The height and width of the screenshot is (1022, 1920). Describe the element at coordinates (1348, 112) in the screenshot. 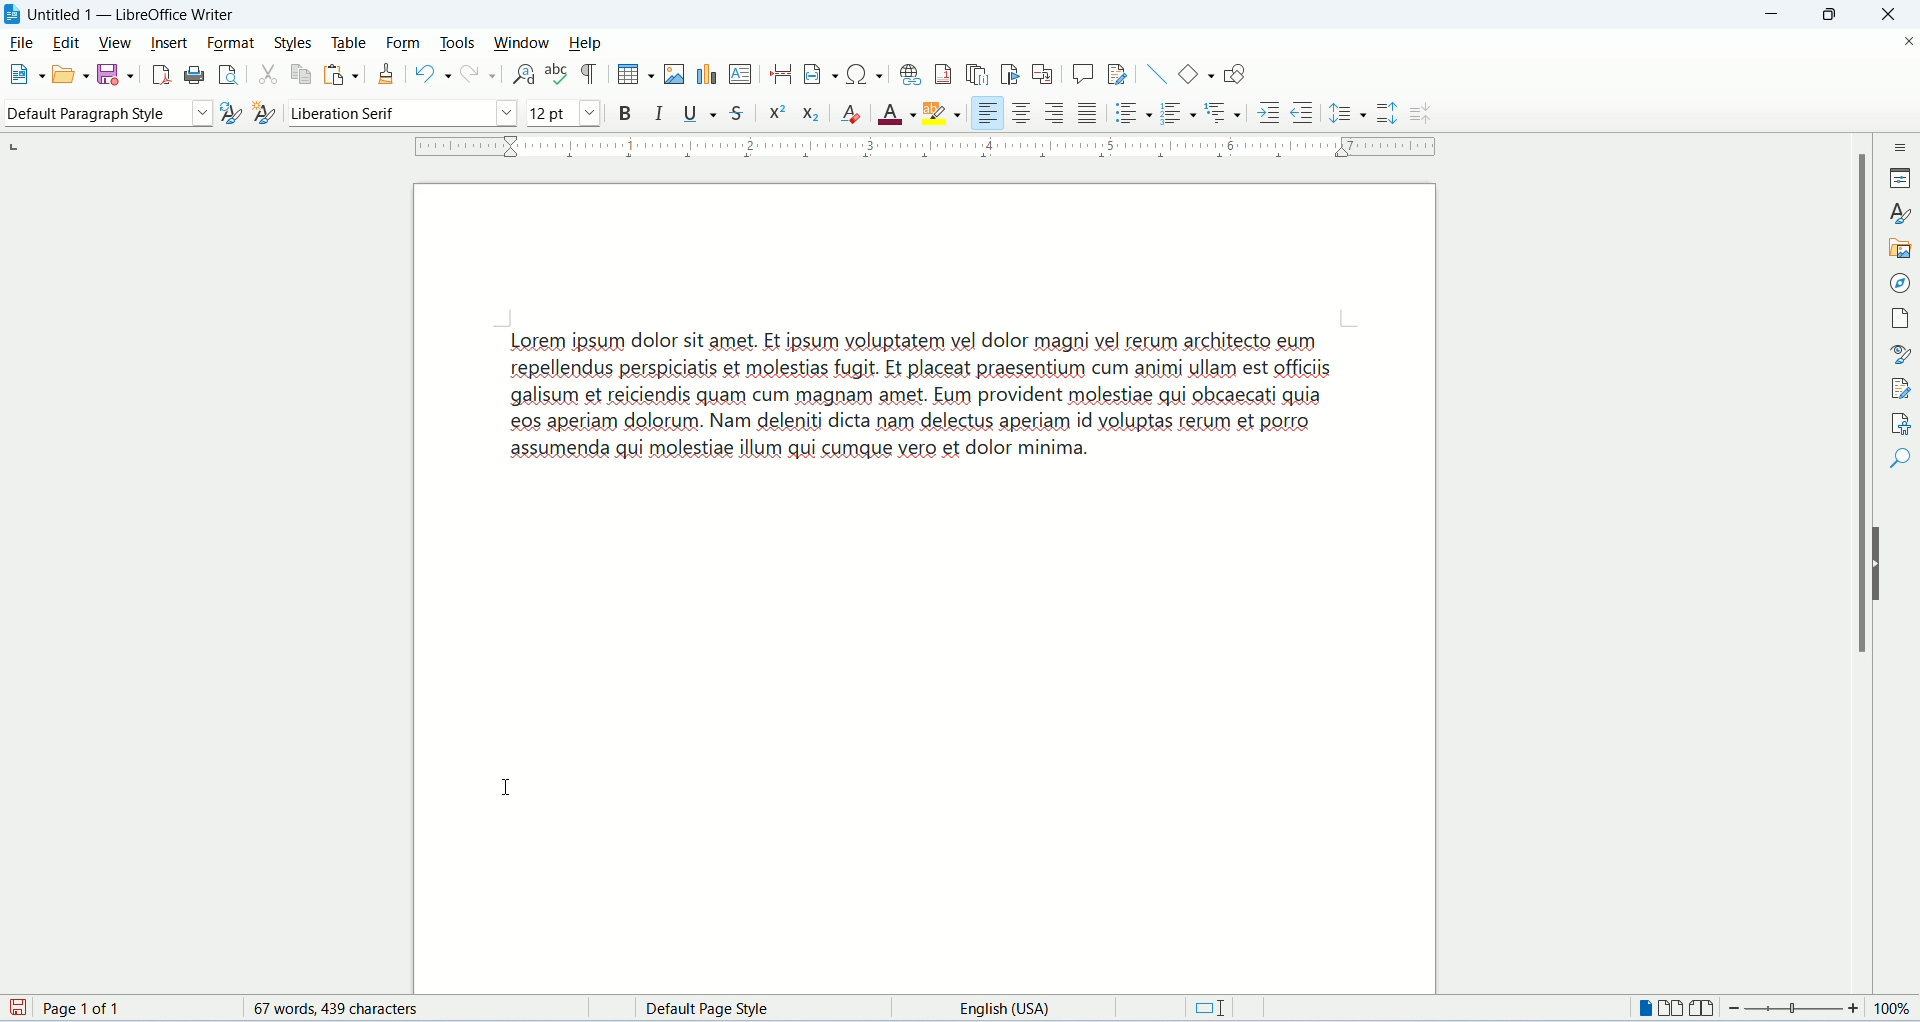

I see `set line spacing` at that location.